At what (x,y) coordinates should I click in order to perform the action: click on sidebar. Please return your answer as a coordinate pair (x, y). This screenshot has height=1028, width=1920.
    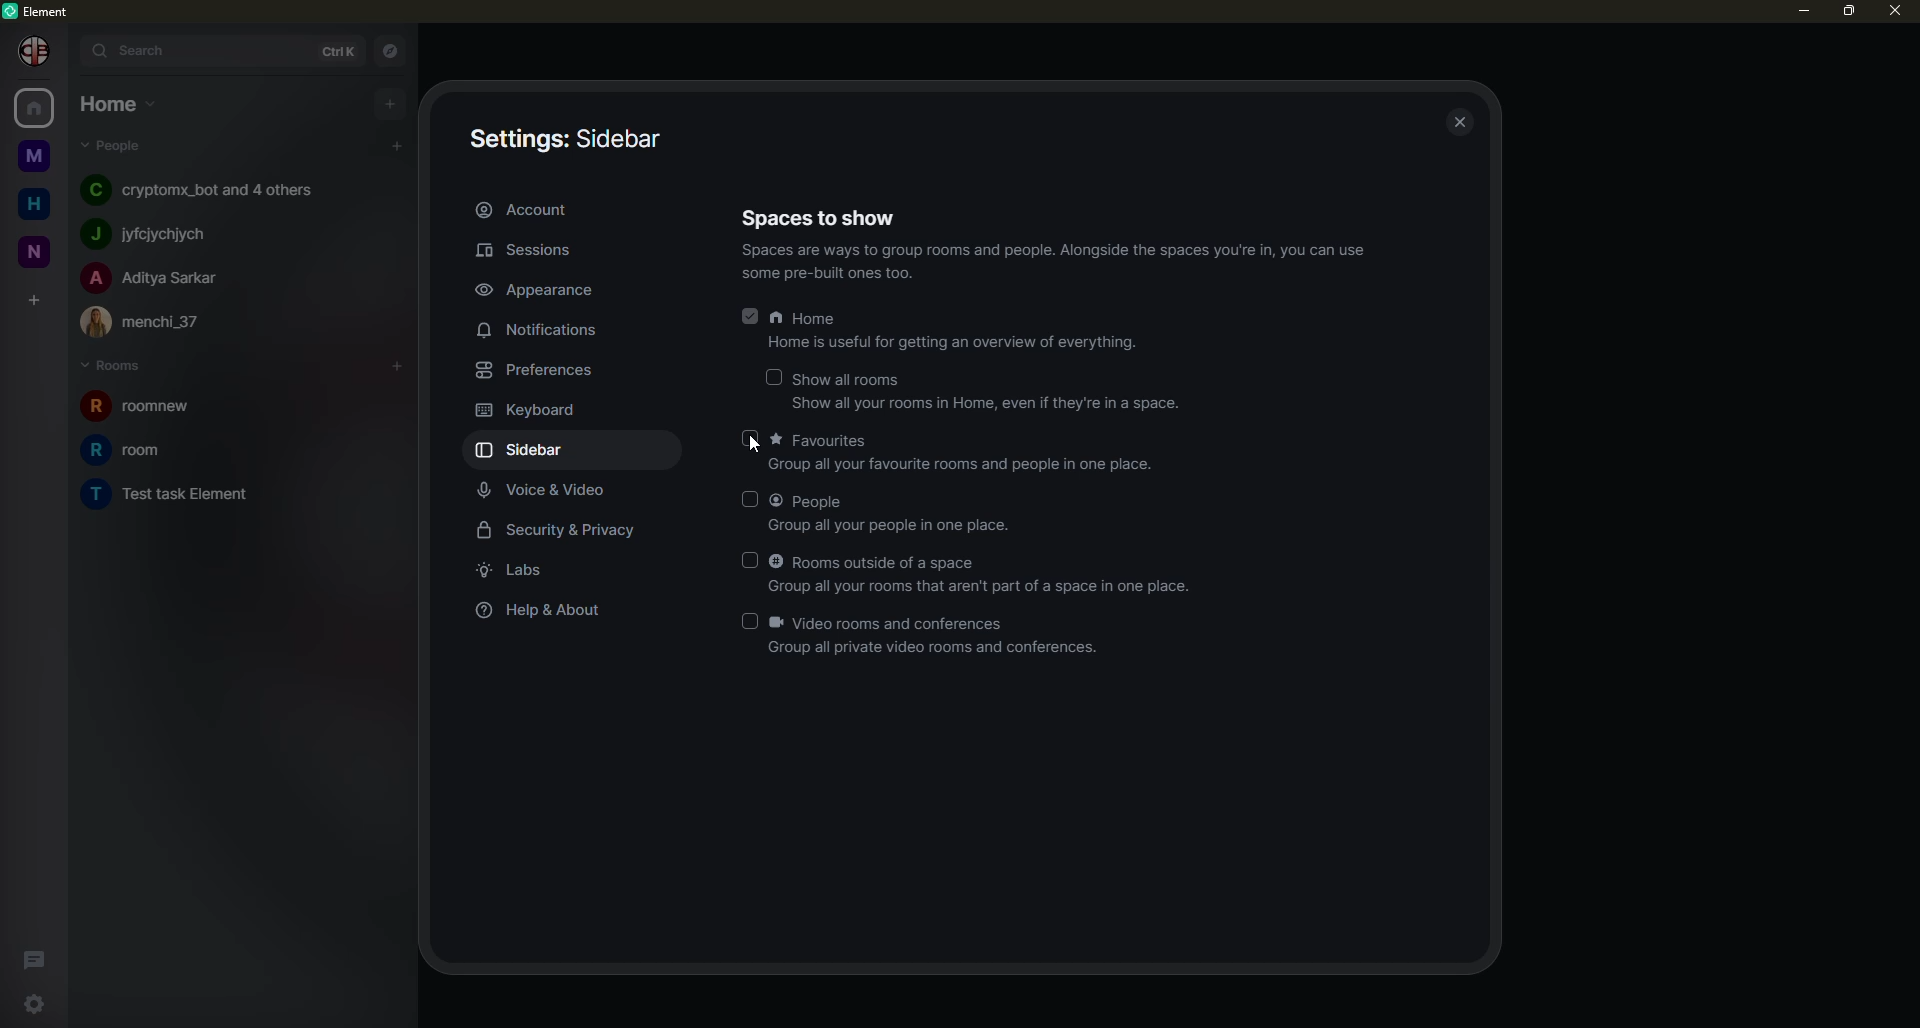
    Looking at the image, I should click on (540, 451).